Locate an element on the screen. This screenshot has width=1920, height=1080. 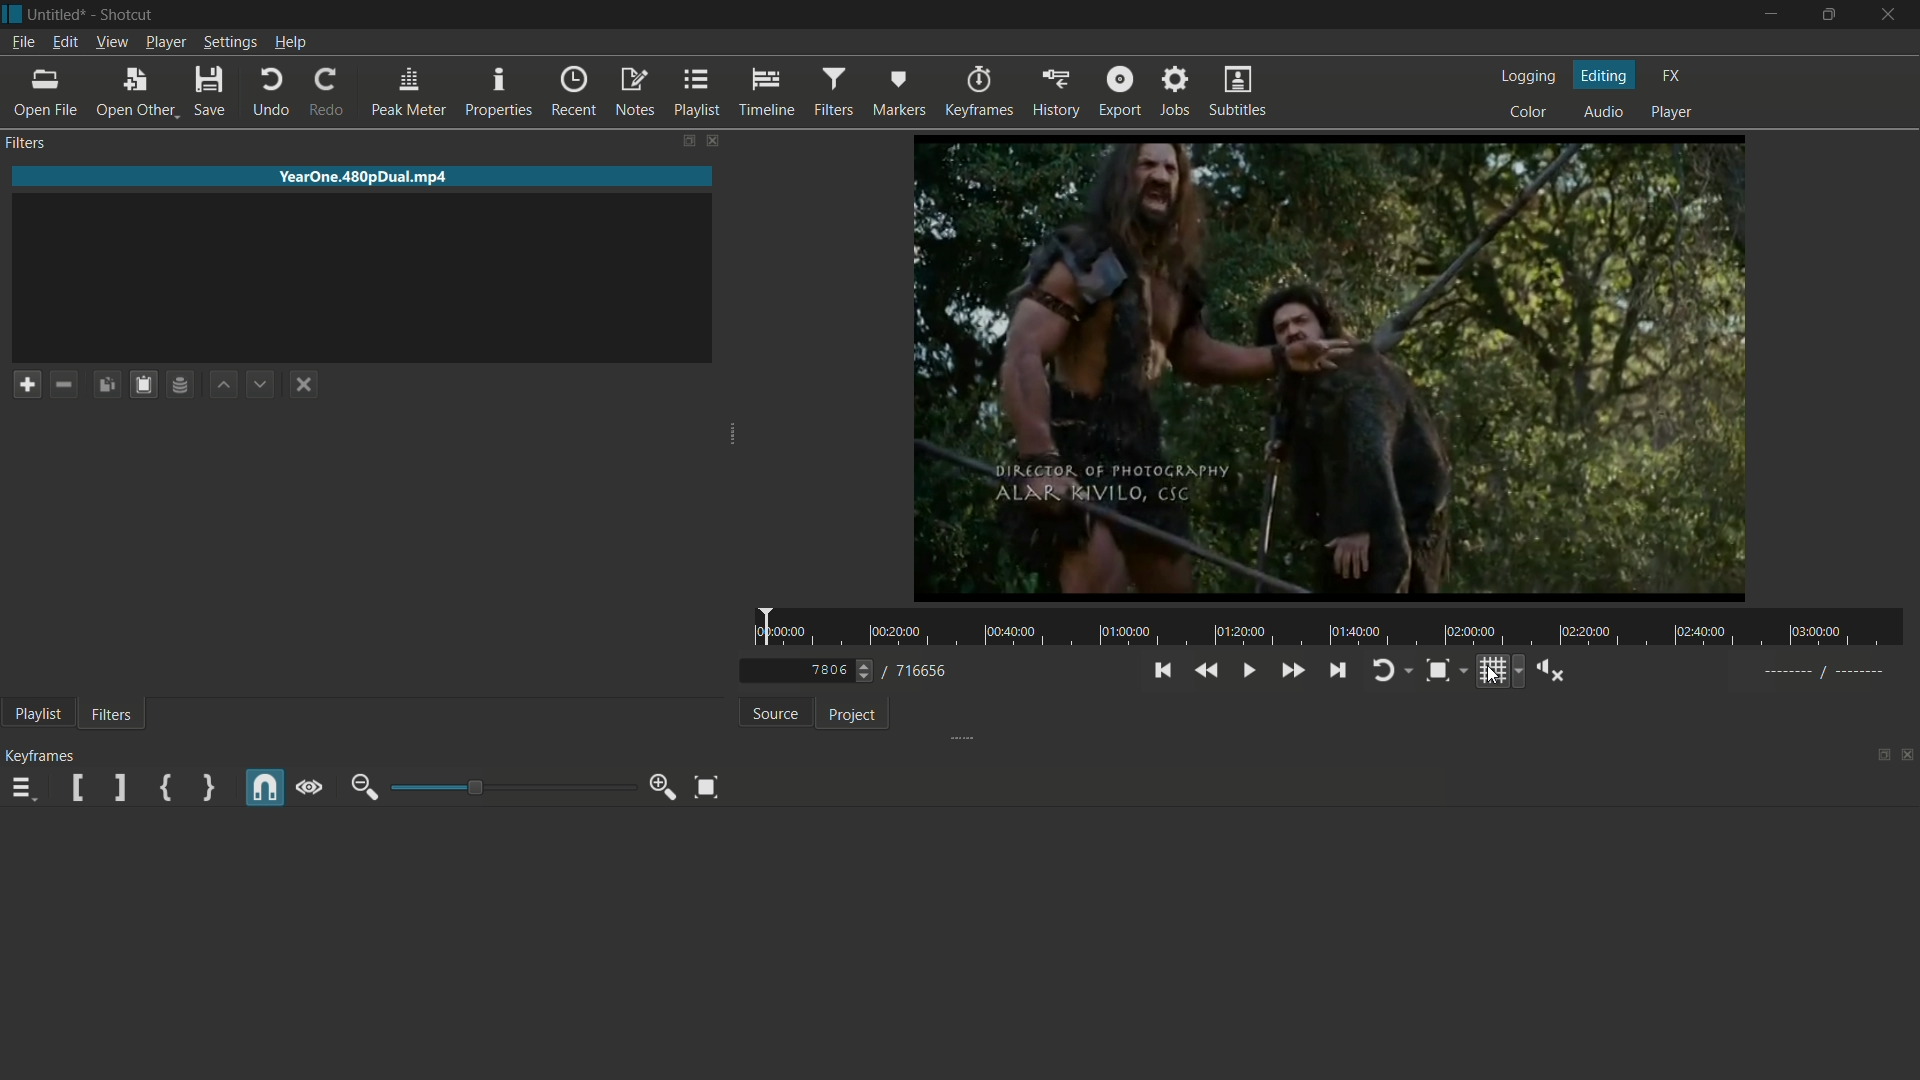
toggle zoom is located at coordinates (1438, 673).